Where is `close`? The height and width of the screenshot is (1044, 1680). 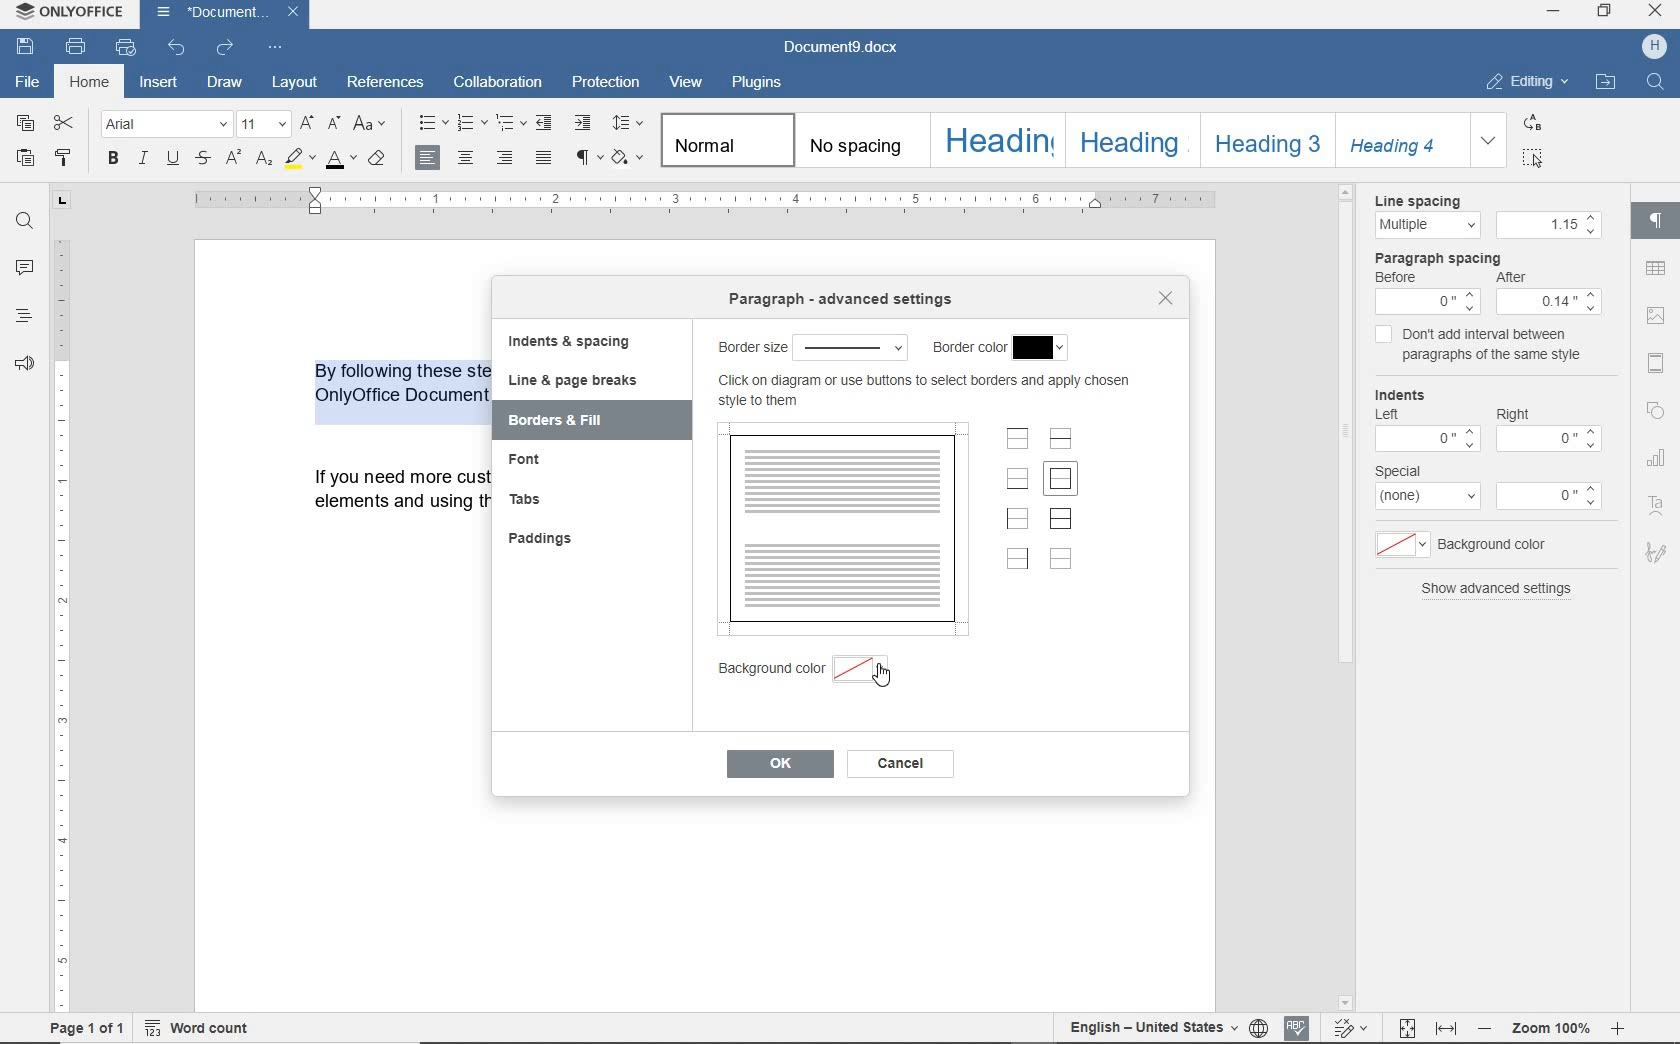
close is located at coordinates (1167, 298).